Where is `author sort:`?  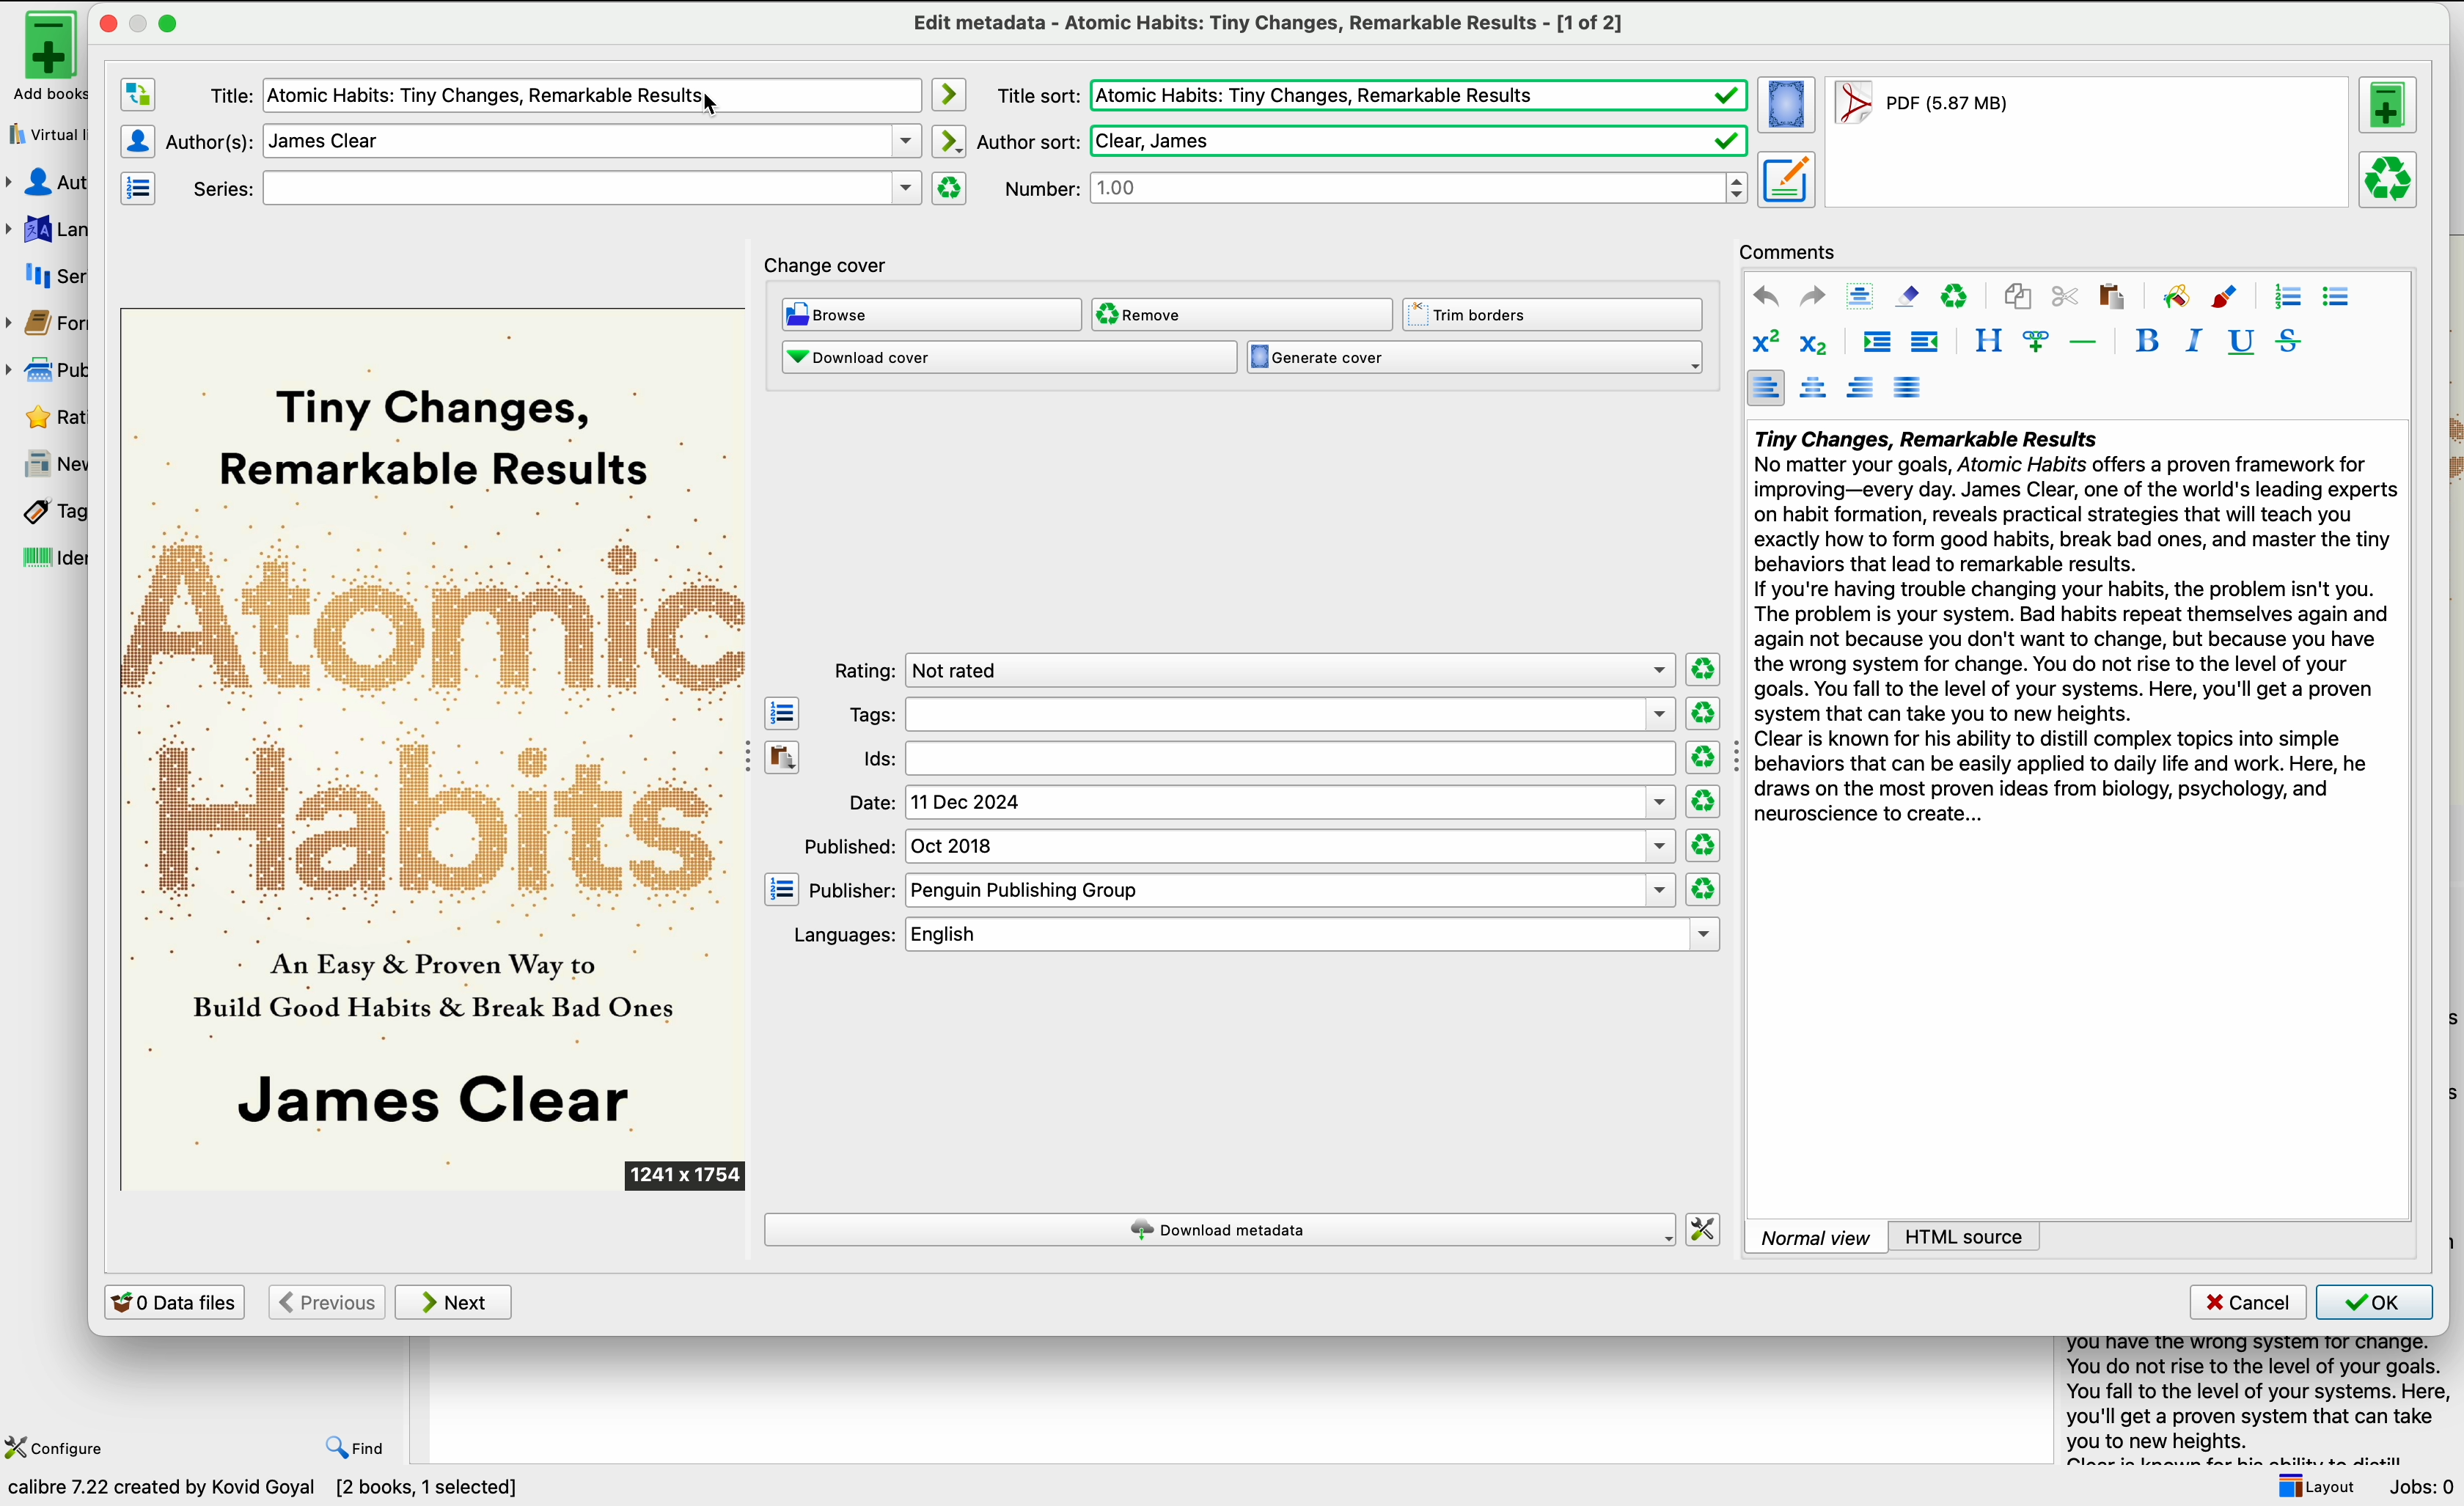 author sort: is located at coordinates (1361, 139).